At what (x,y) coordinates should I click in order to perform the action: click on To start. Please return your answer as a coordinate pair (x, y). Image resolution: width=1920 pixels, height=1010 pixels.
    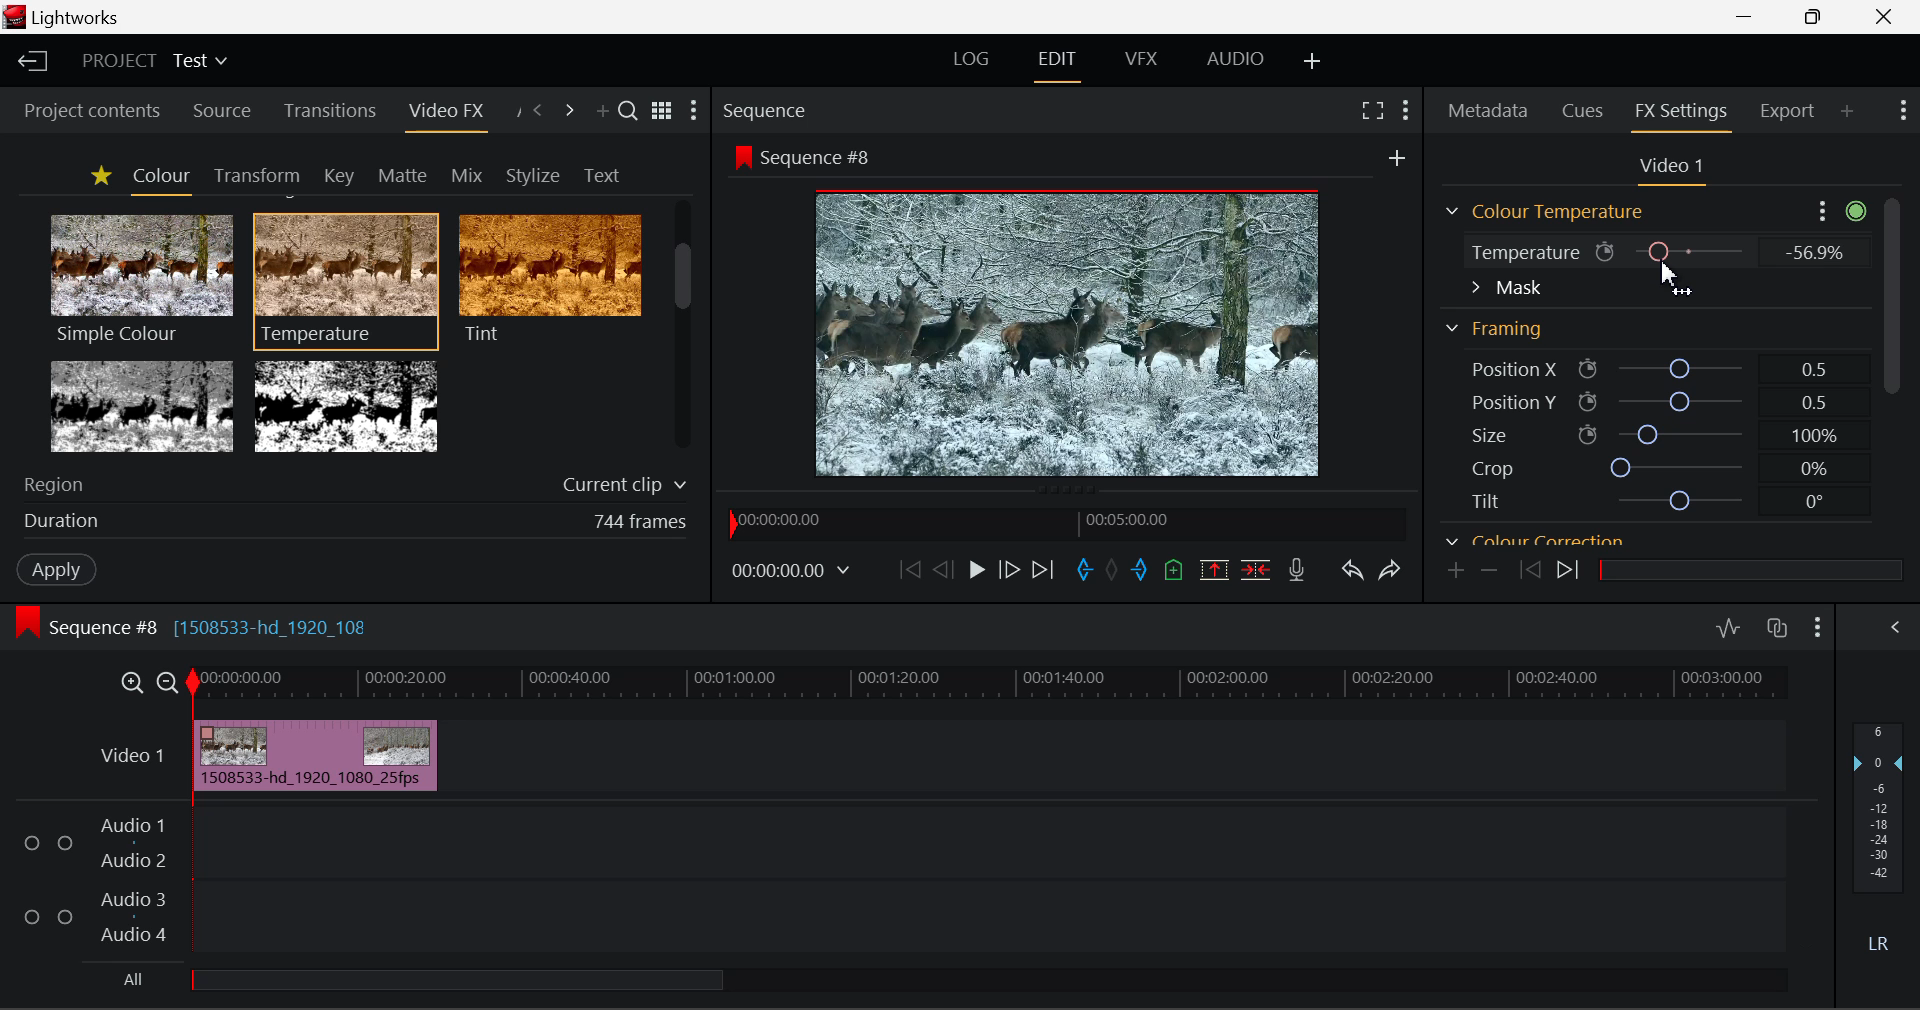
    Looking at the image, I should click on (907, 574).